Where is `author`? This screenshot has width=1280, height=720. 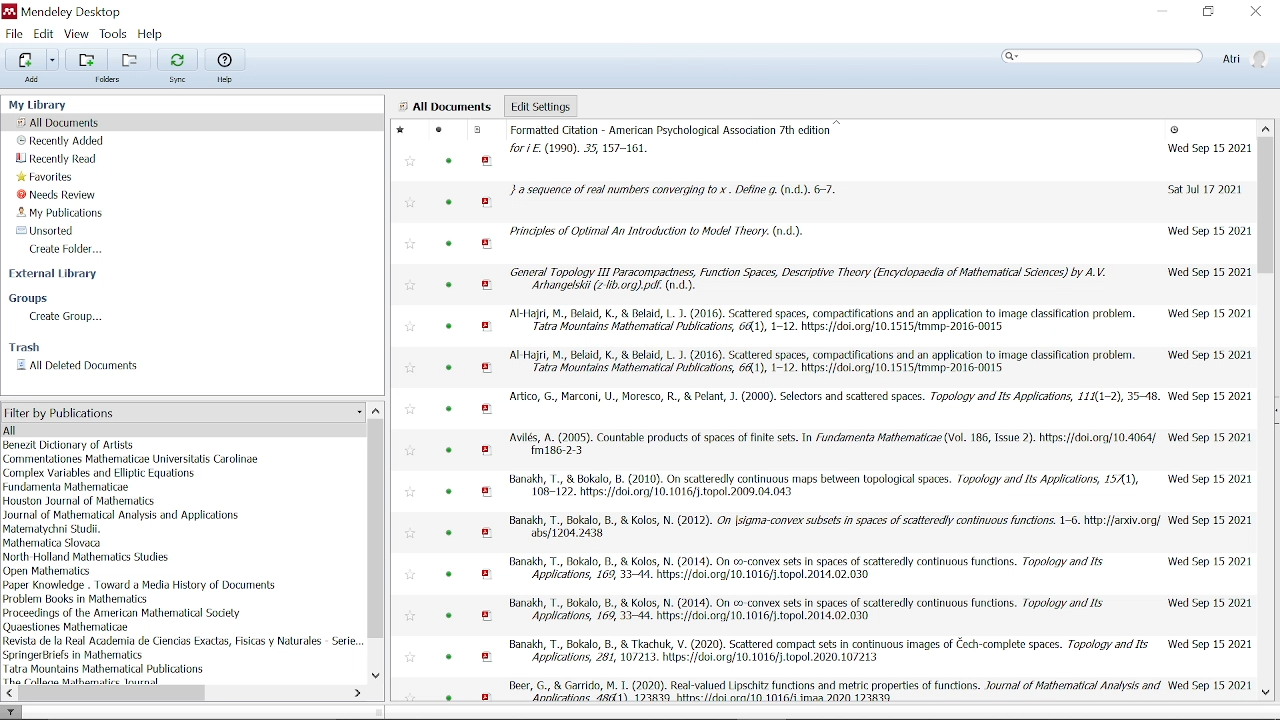 author is located at coordinates (87, 556).